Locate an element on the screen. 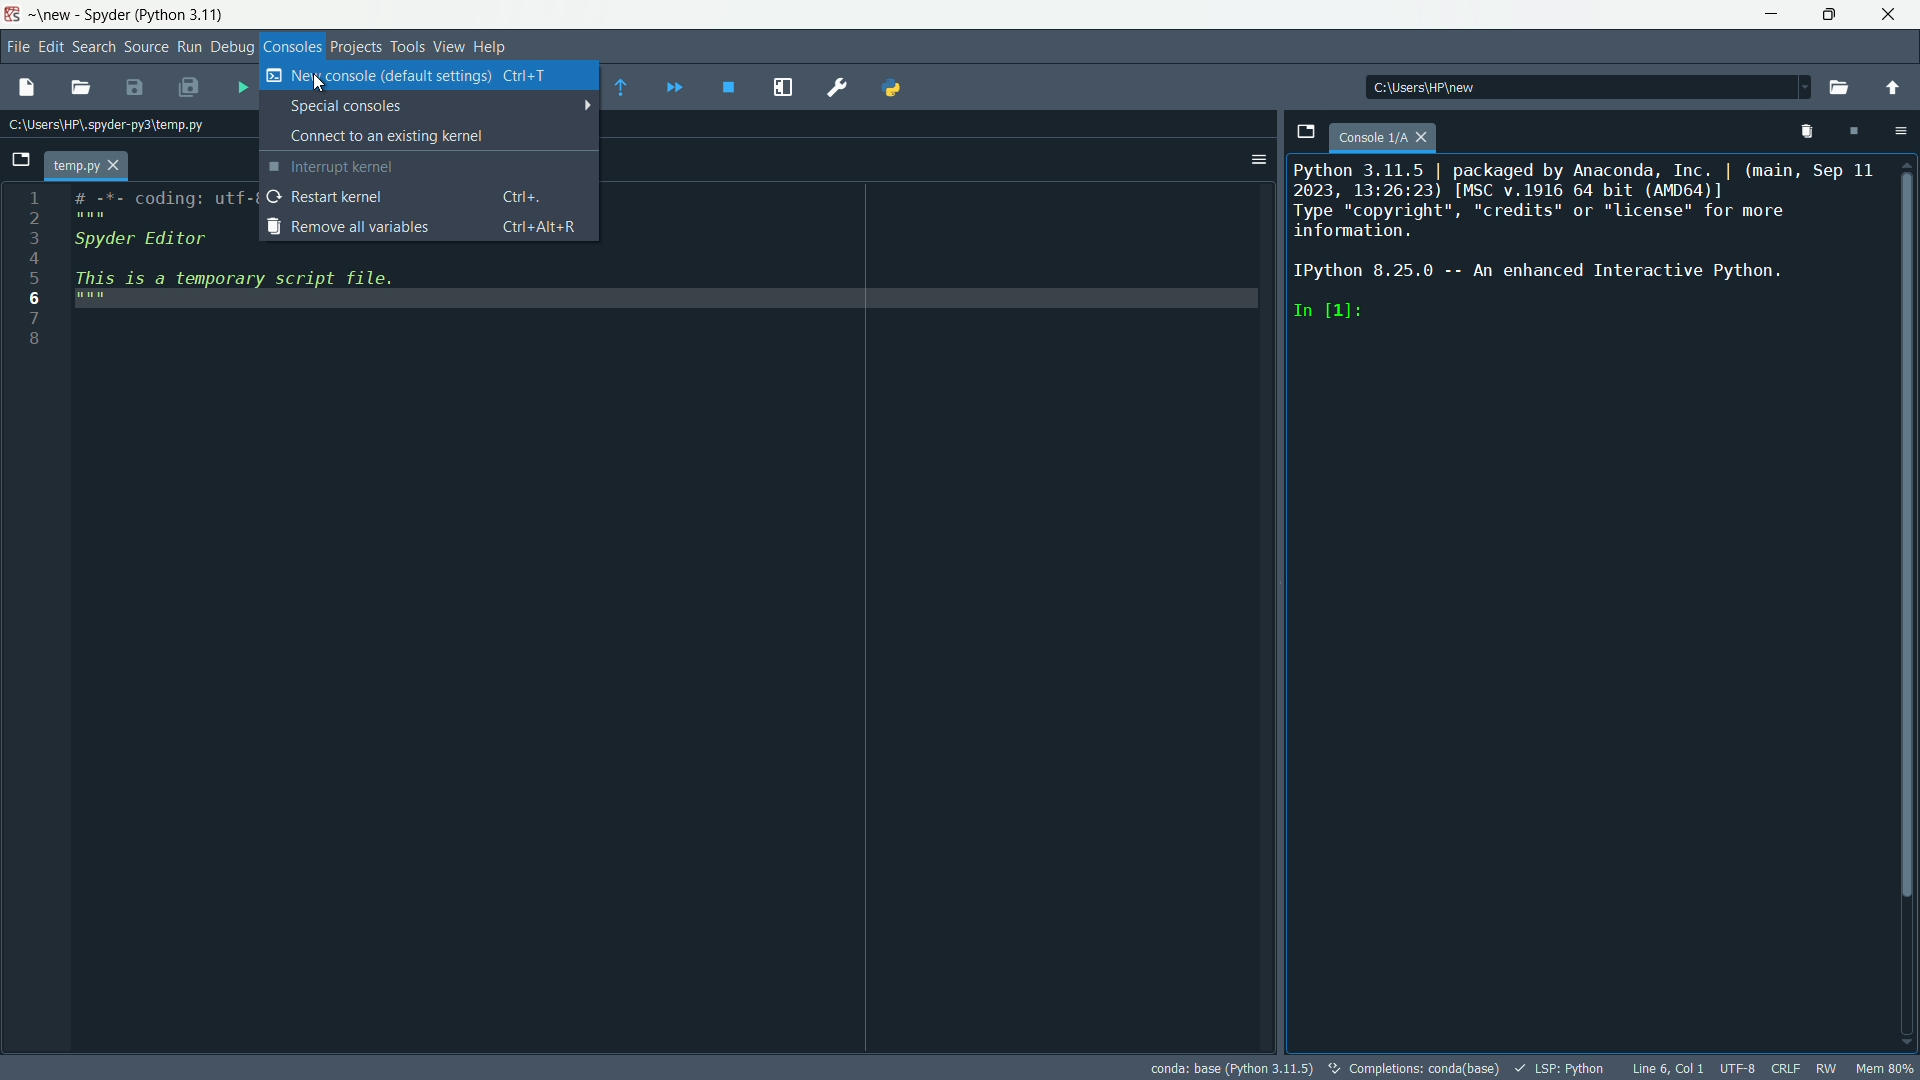 Image resolution: width=1920 pixels, height=1080 pixels. view menu is located at coordinates (449, 47).